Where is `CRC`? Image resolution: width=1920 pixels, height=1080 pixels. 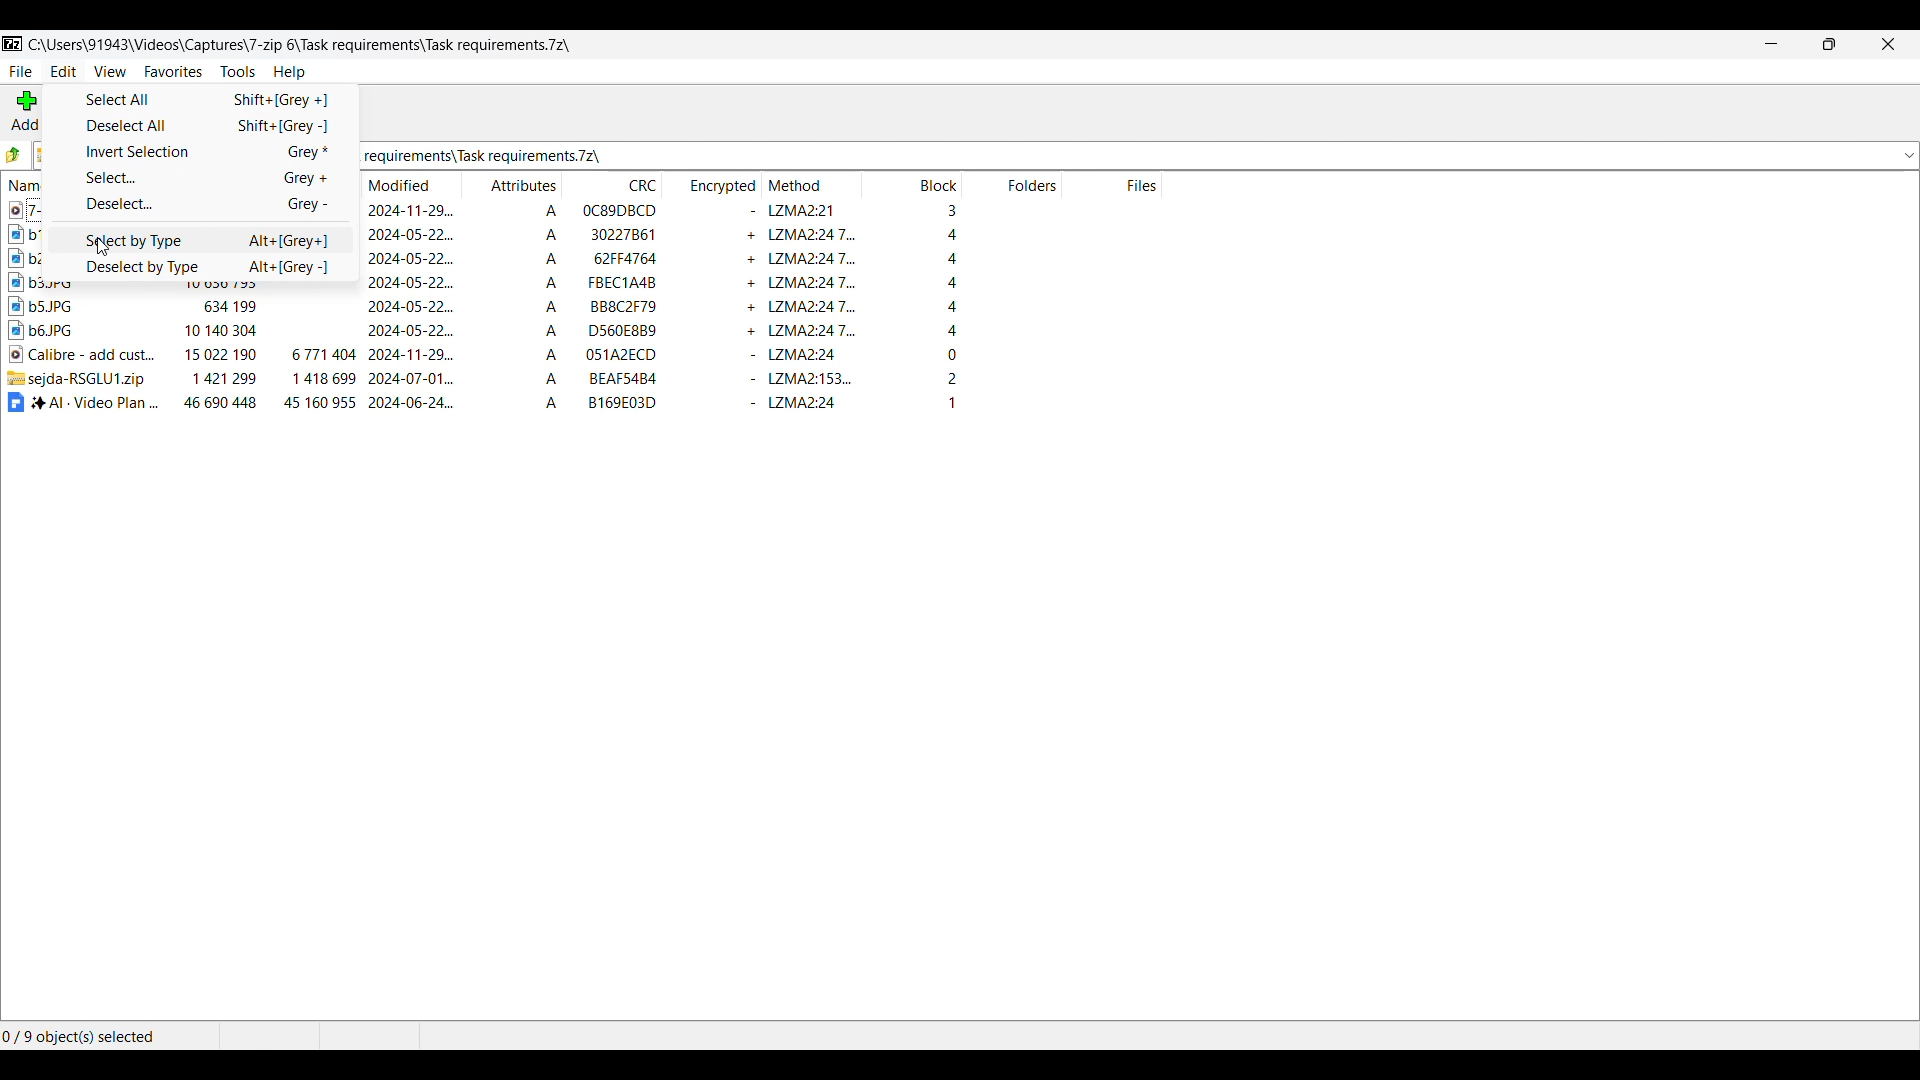
CRC is located at coordinates (613, 310).